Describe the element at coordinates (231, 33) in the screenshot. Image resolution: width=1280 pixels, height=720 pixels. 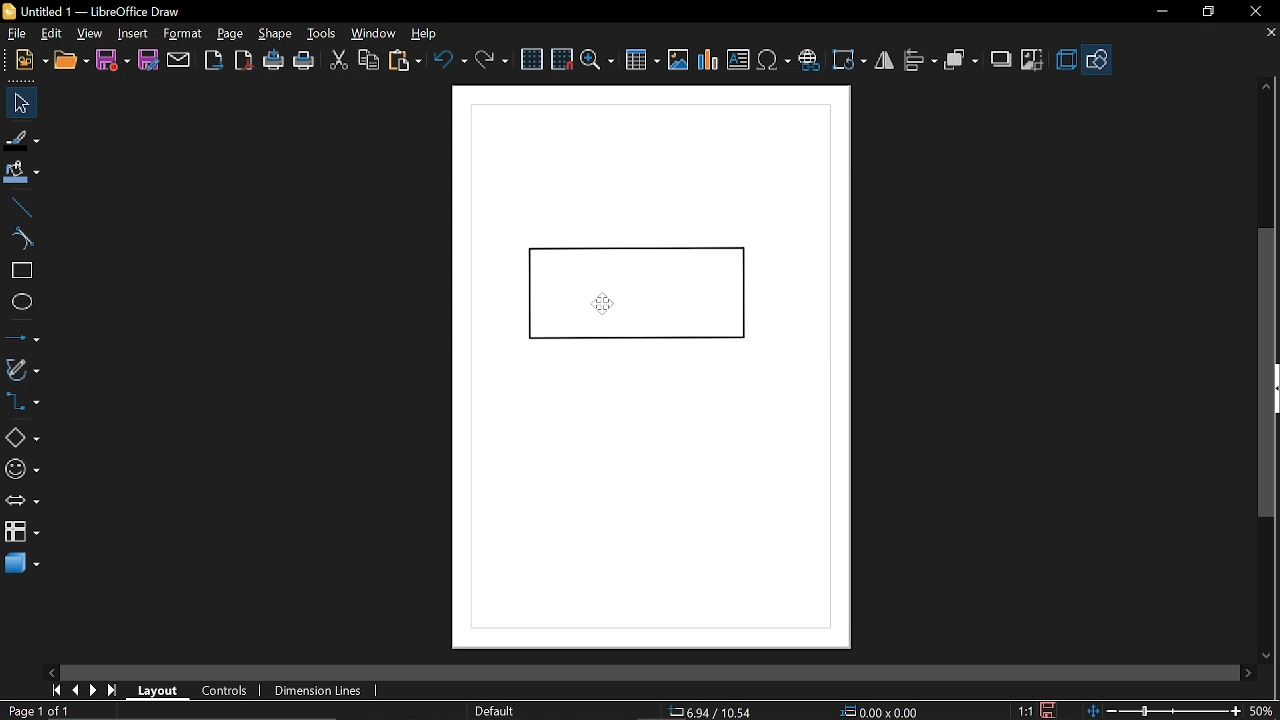
I see `page` at that location.